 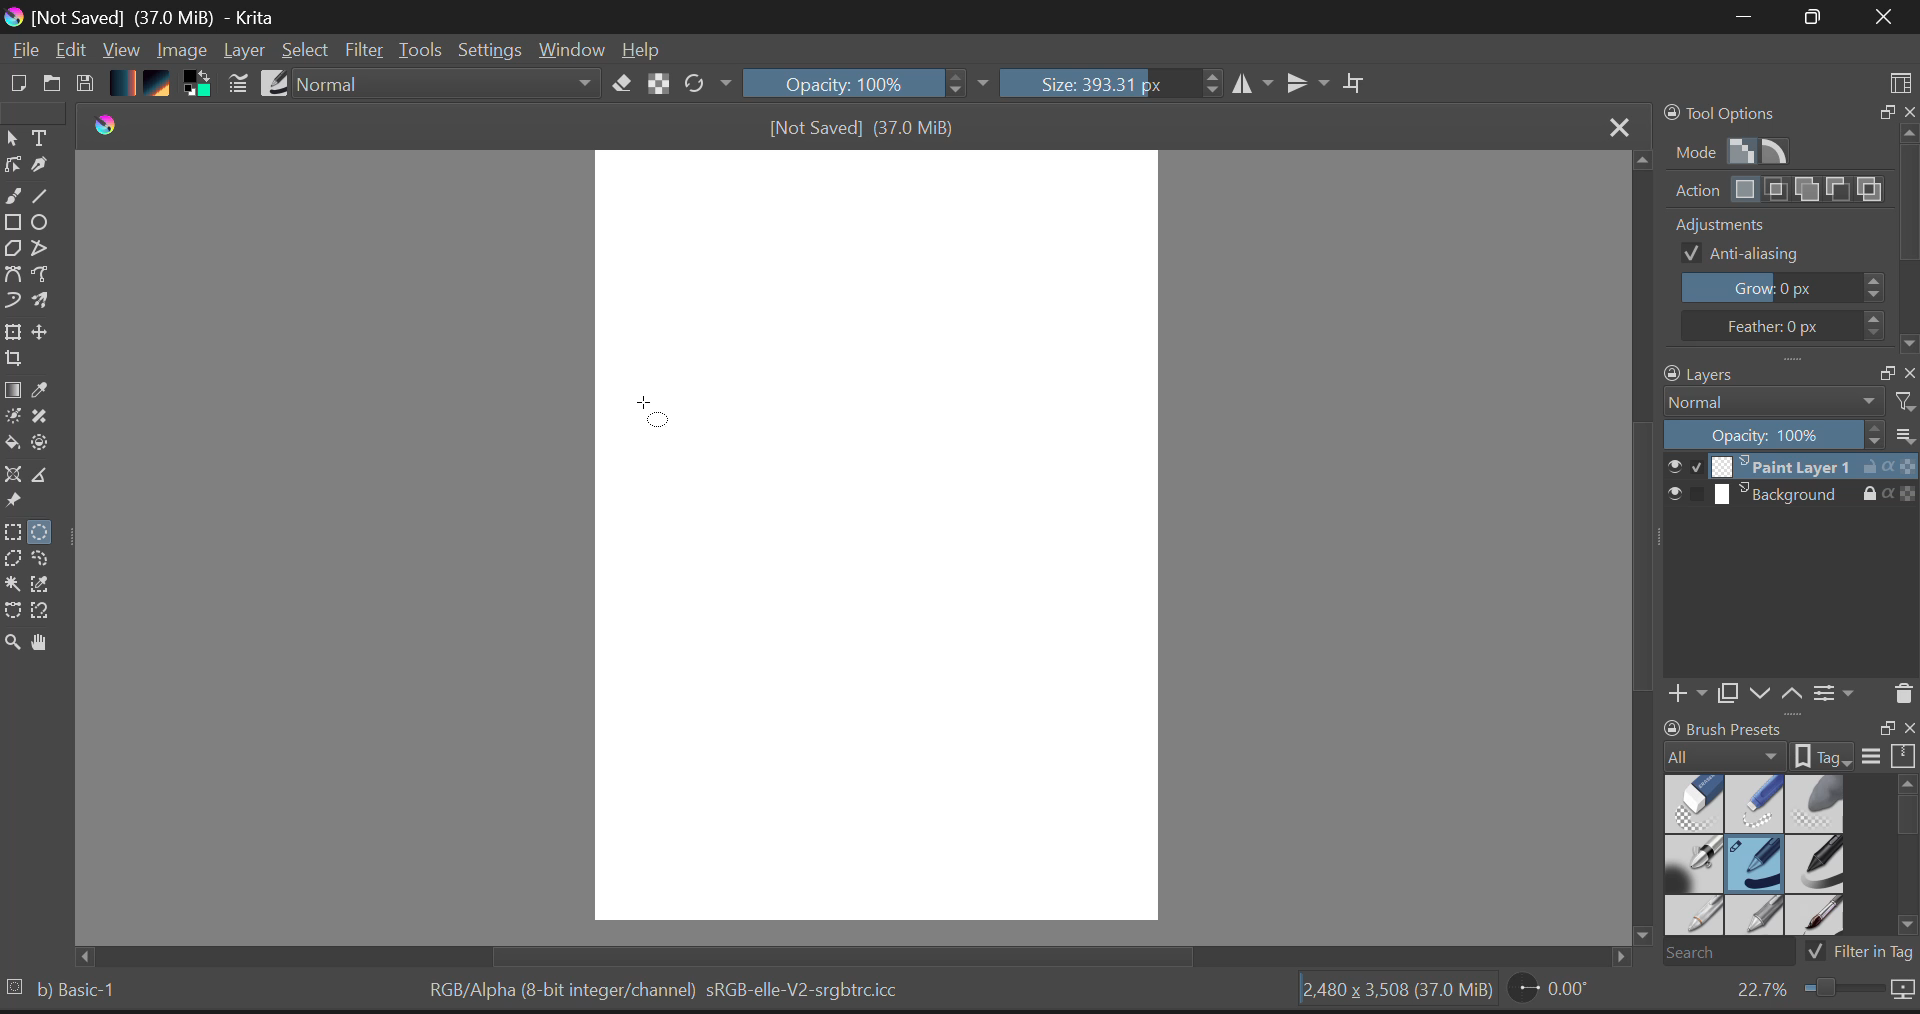 I want to click on Brush Presets Docker, so click(x=1786, y=840).